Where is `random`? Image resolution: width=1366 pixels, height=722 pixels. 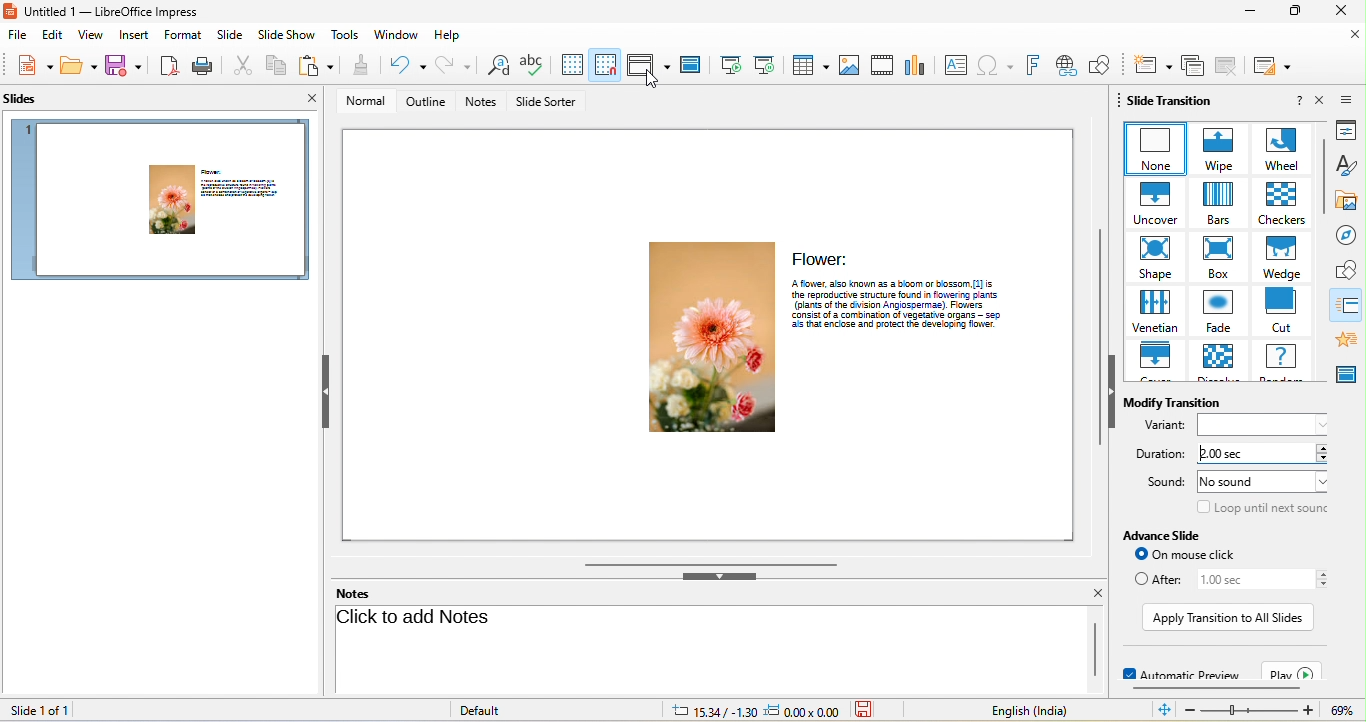 random is located at coordinates (1284, 361).